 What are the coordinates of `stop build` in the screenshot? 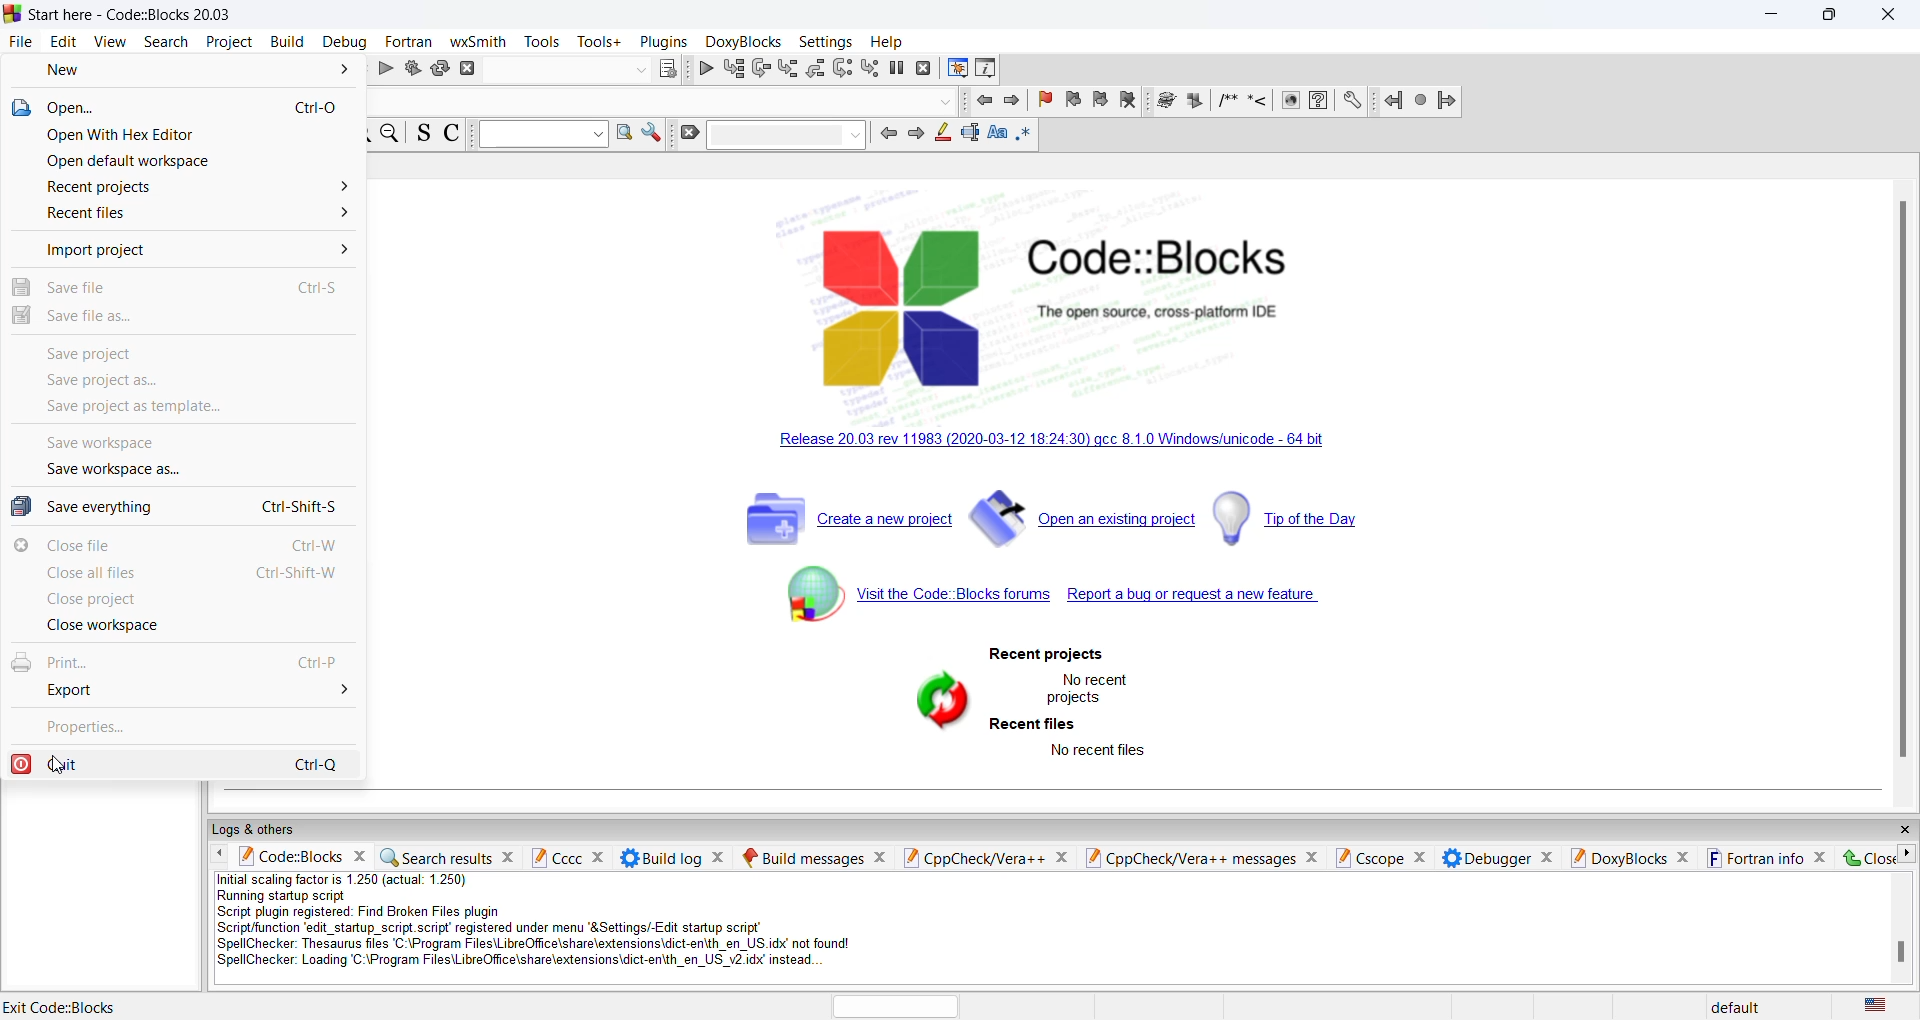 It's located at (472, 70).